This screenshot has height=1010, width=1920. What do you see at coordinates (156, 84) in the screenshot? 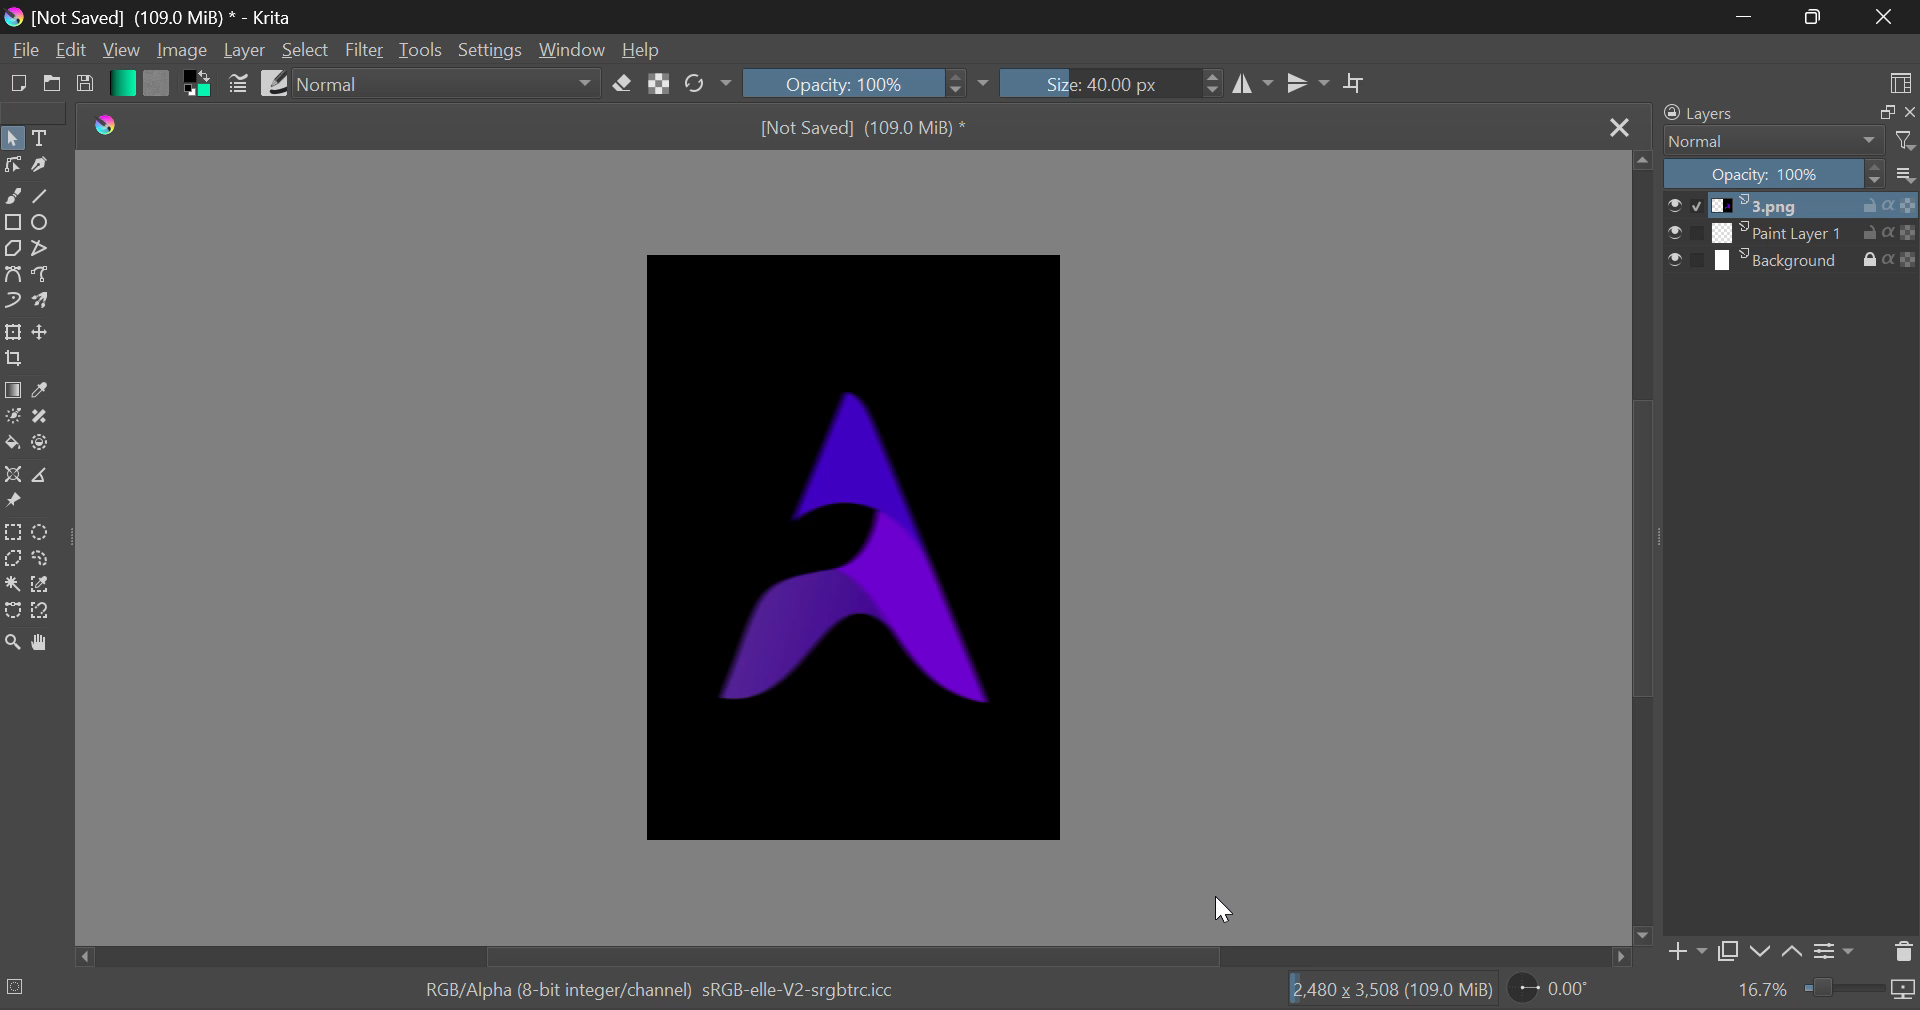
I see `Pattern` at bounding box center [156, 84].